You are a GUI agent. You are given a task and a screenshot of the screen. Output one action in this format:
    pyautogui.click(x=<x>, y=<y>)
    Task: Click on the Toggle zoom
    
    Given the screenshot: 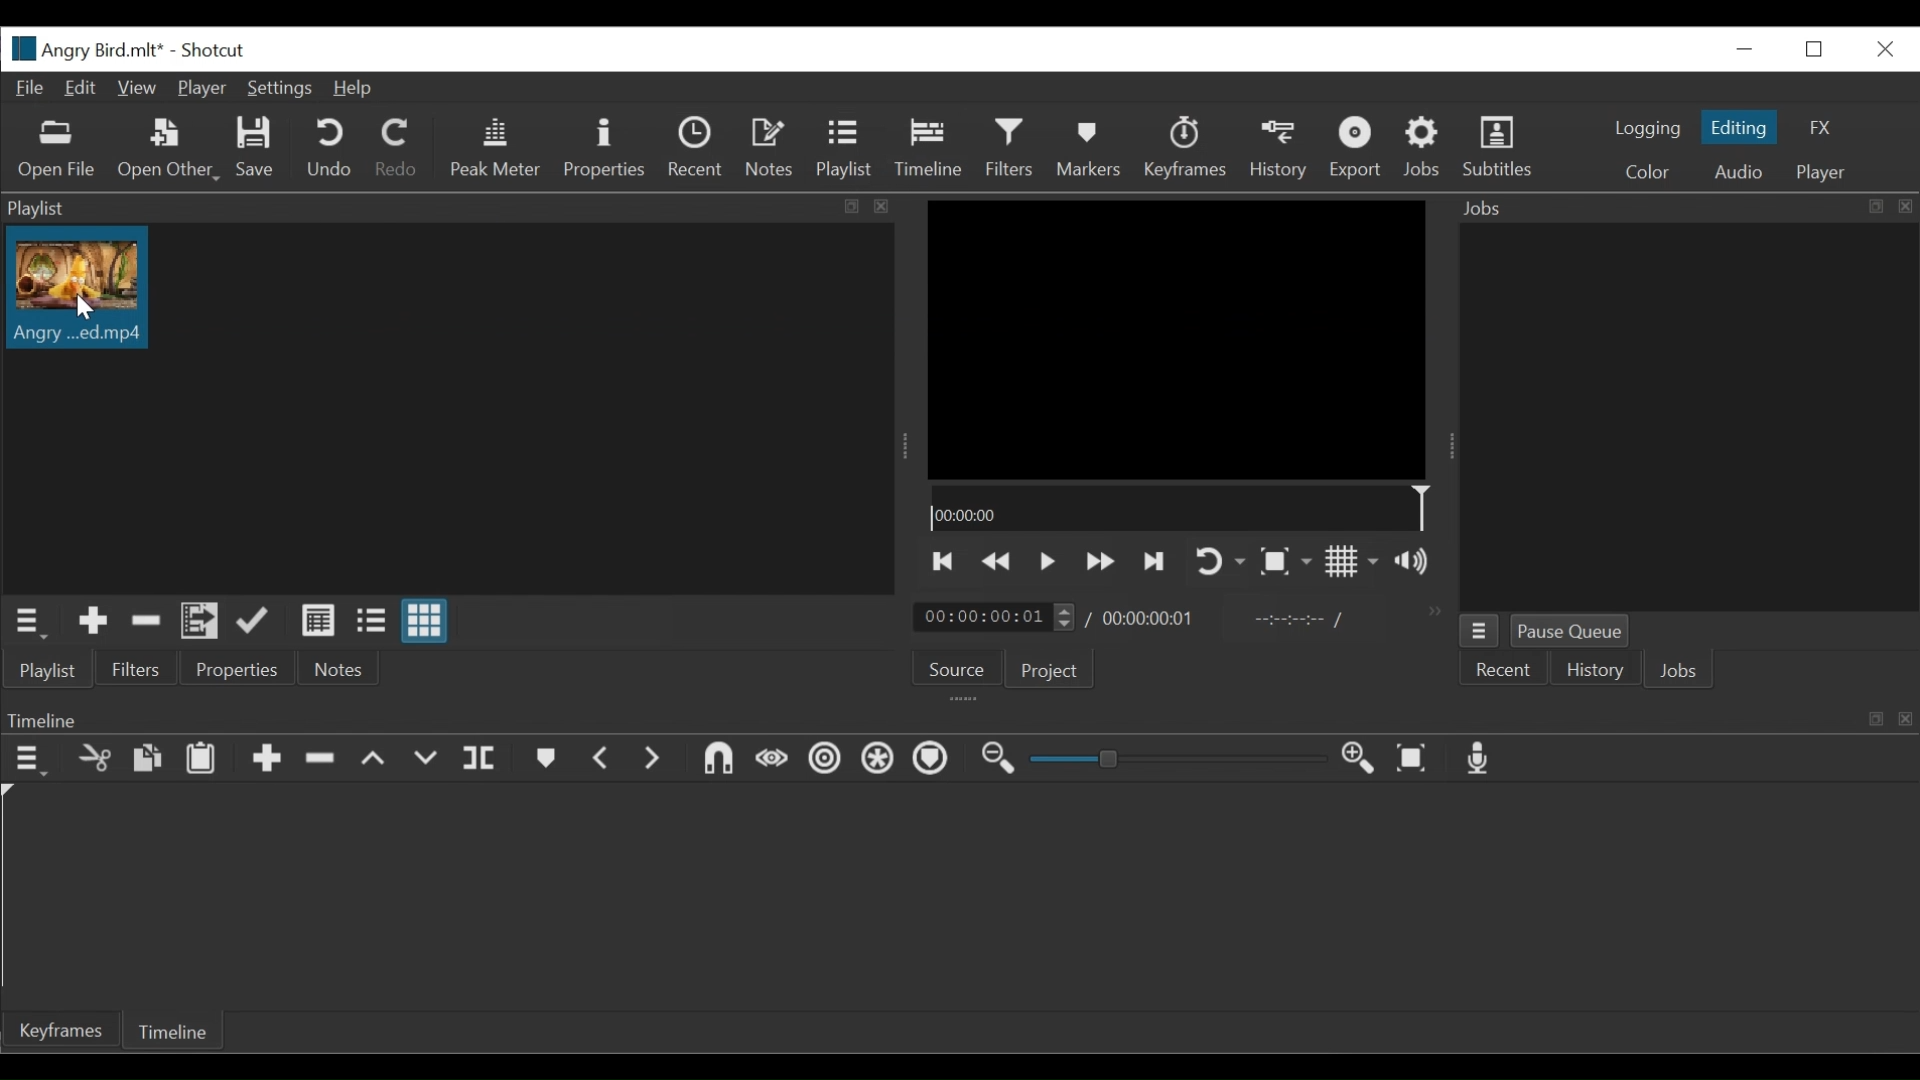 What is the action you would take?
    pyautogui.click(x=1285, y=561)
    